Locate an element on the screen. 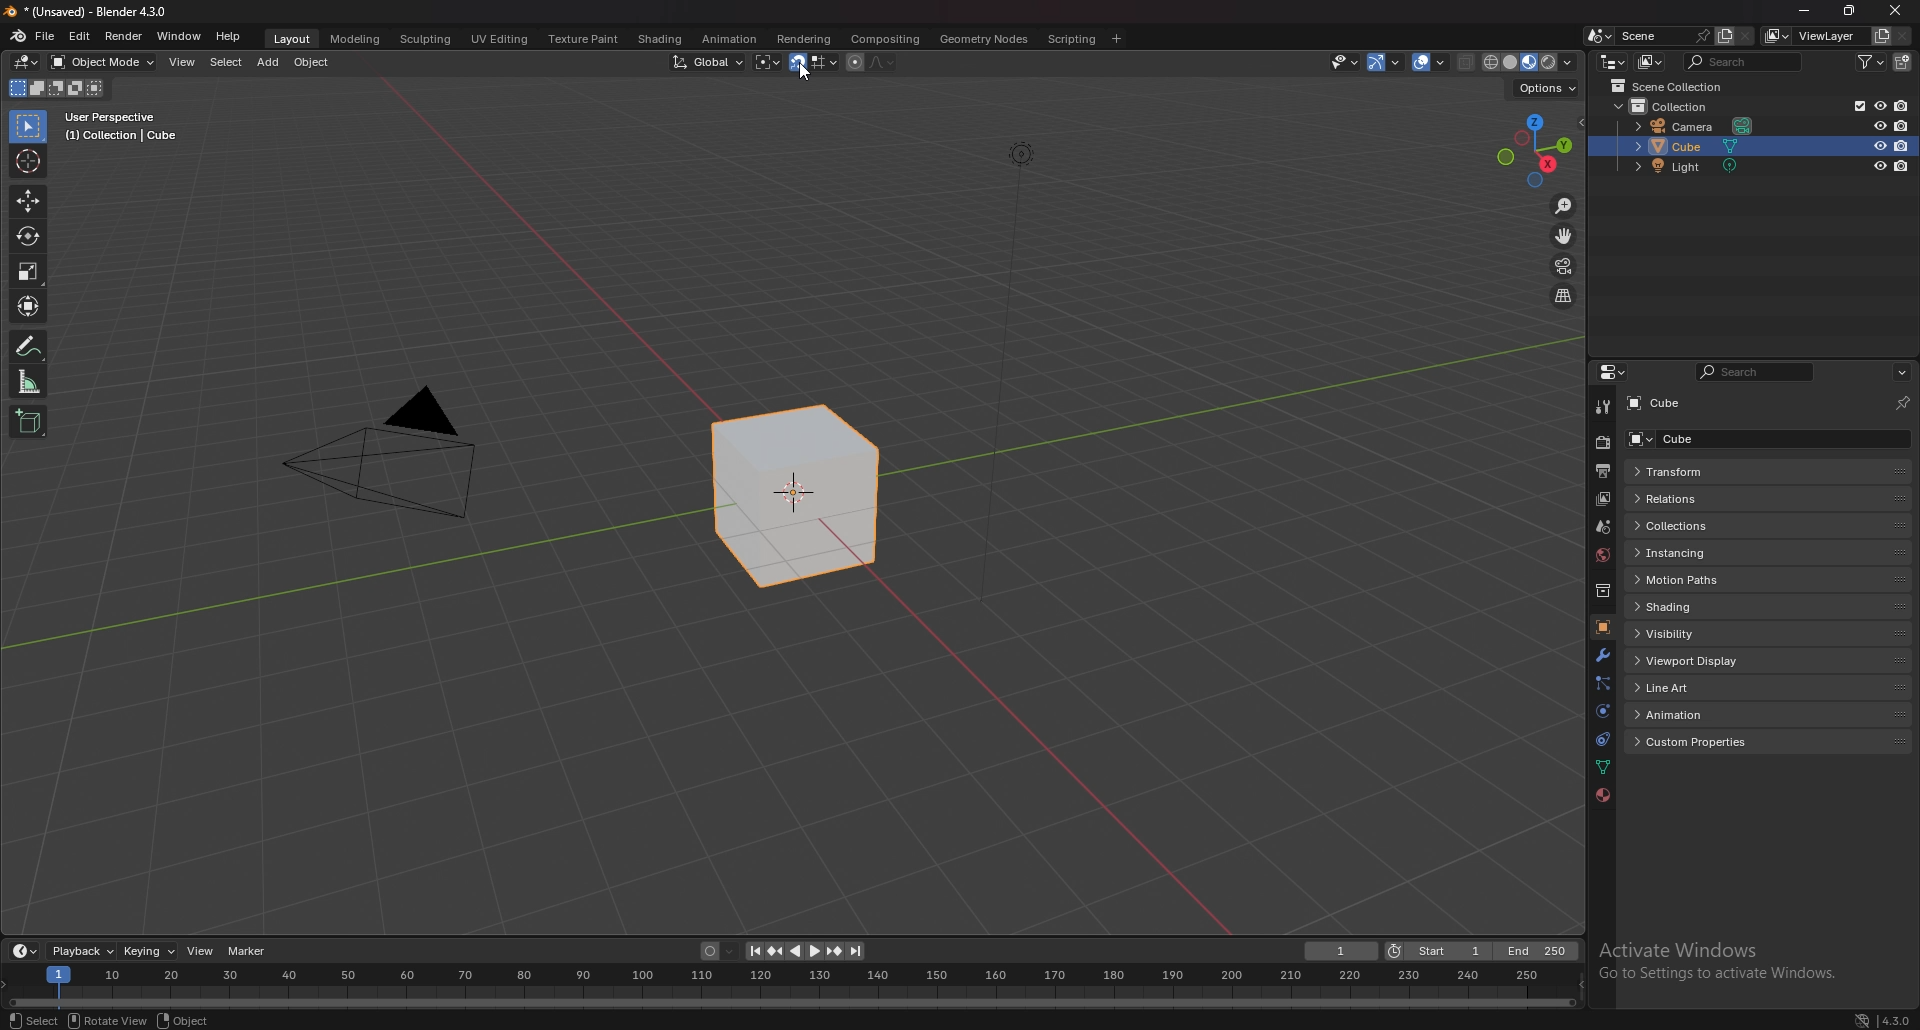  options is located at coordinates (1550, 90).